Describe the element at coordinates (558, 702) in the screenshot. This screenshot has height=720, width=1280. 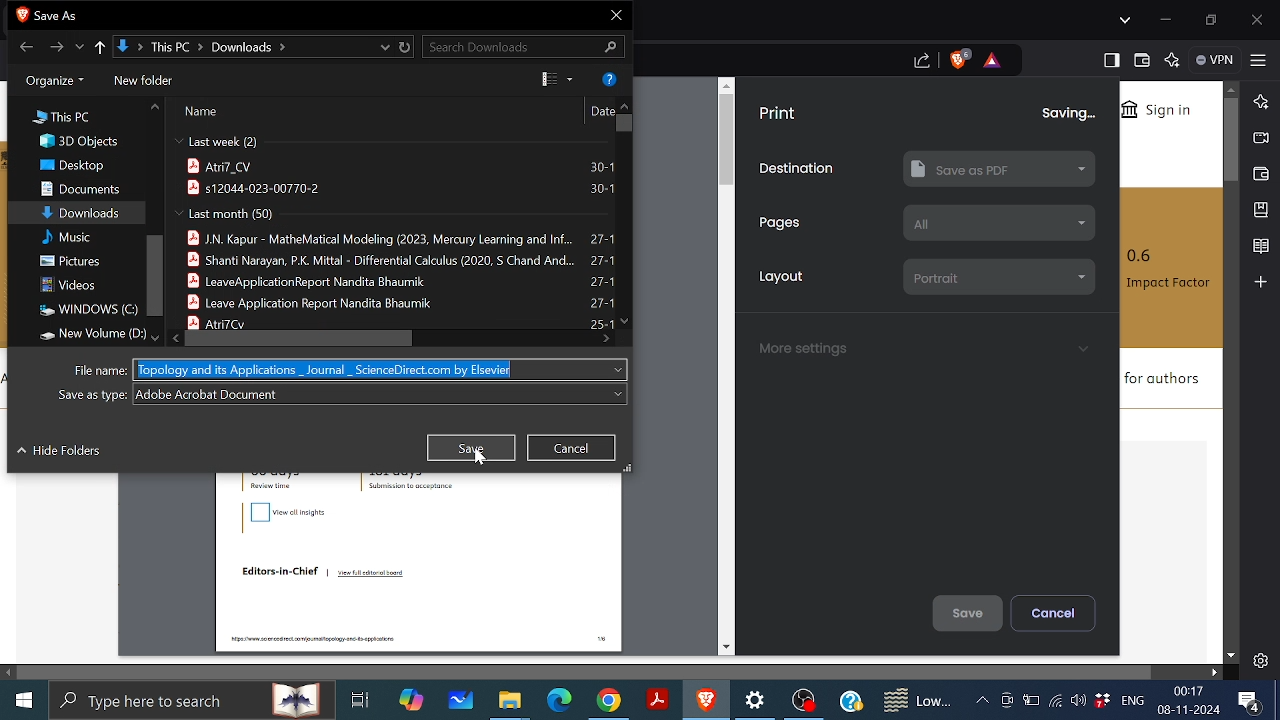
I see `Microsoft edge` at that location.